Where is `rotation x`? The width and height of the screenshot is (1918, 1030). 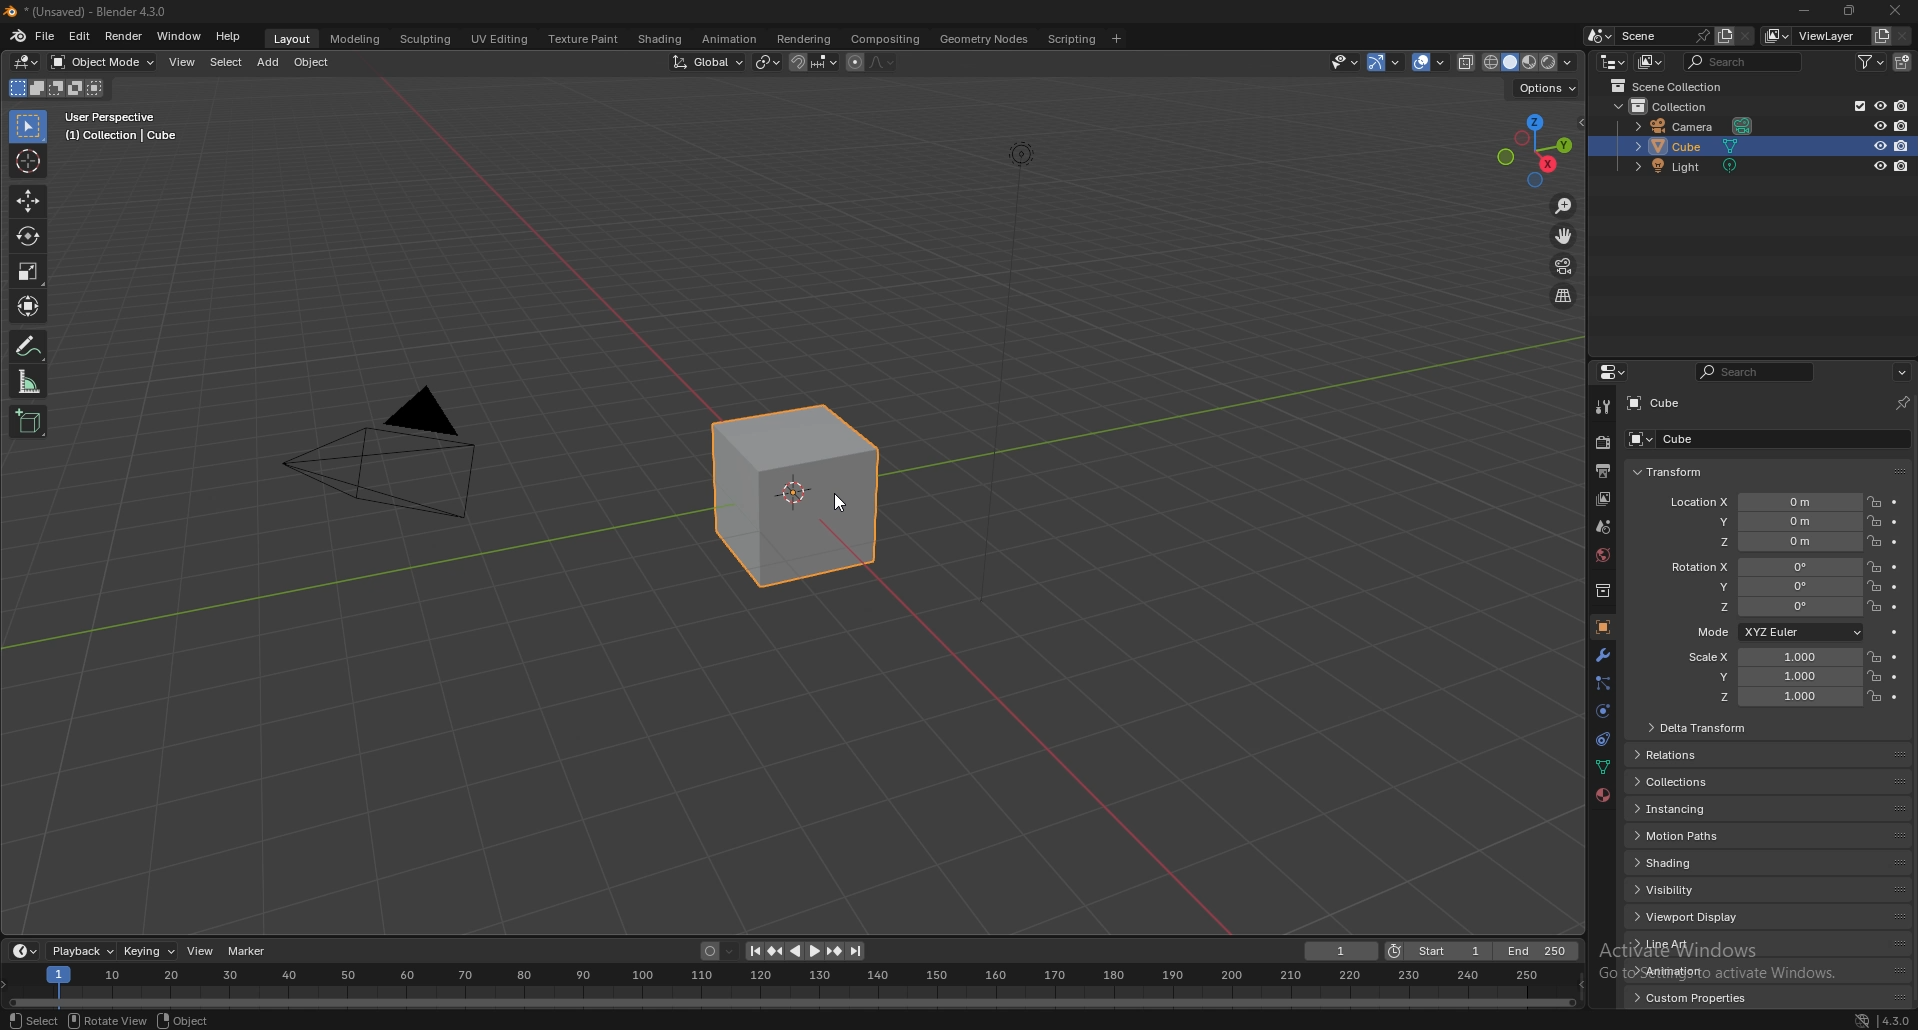 rotation x is located at coordinates (1760, 569).